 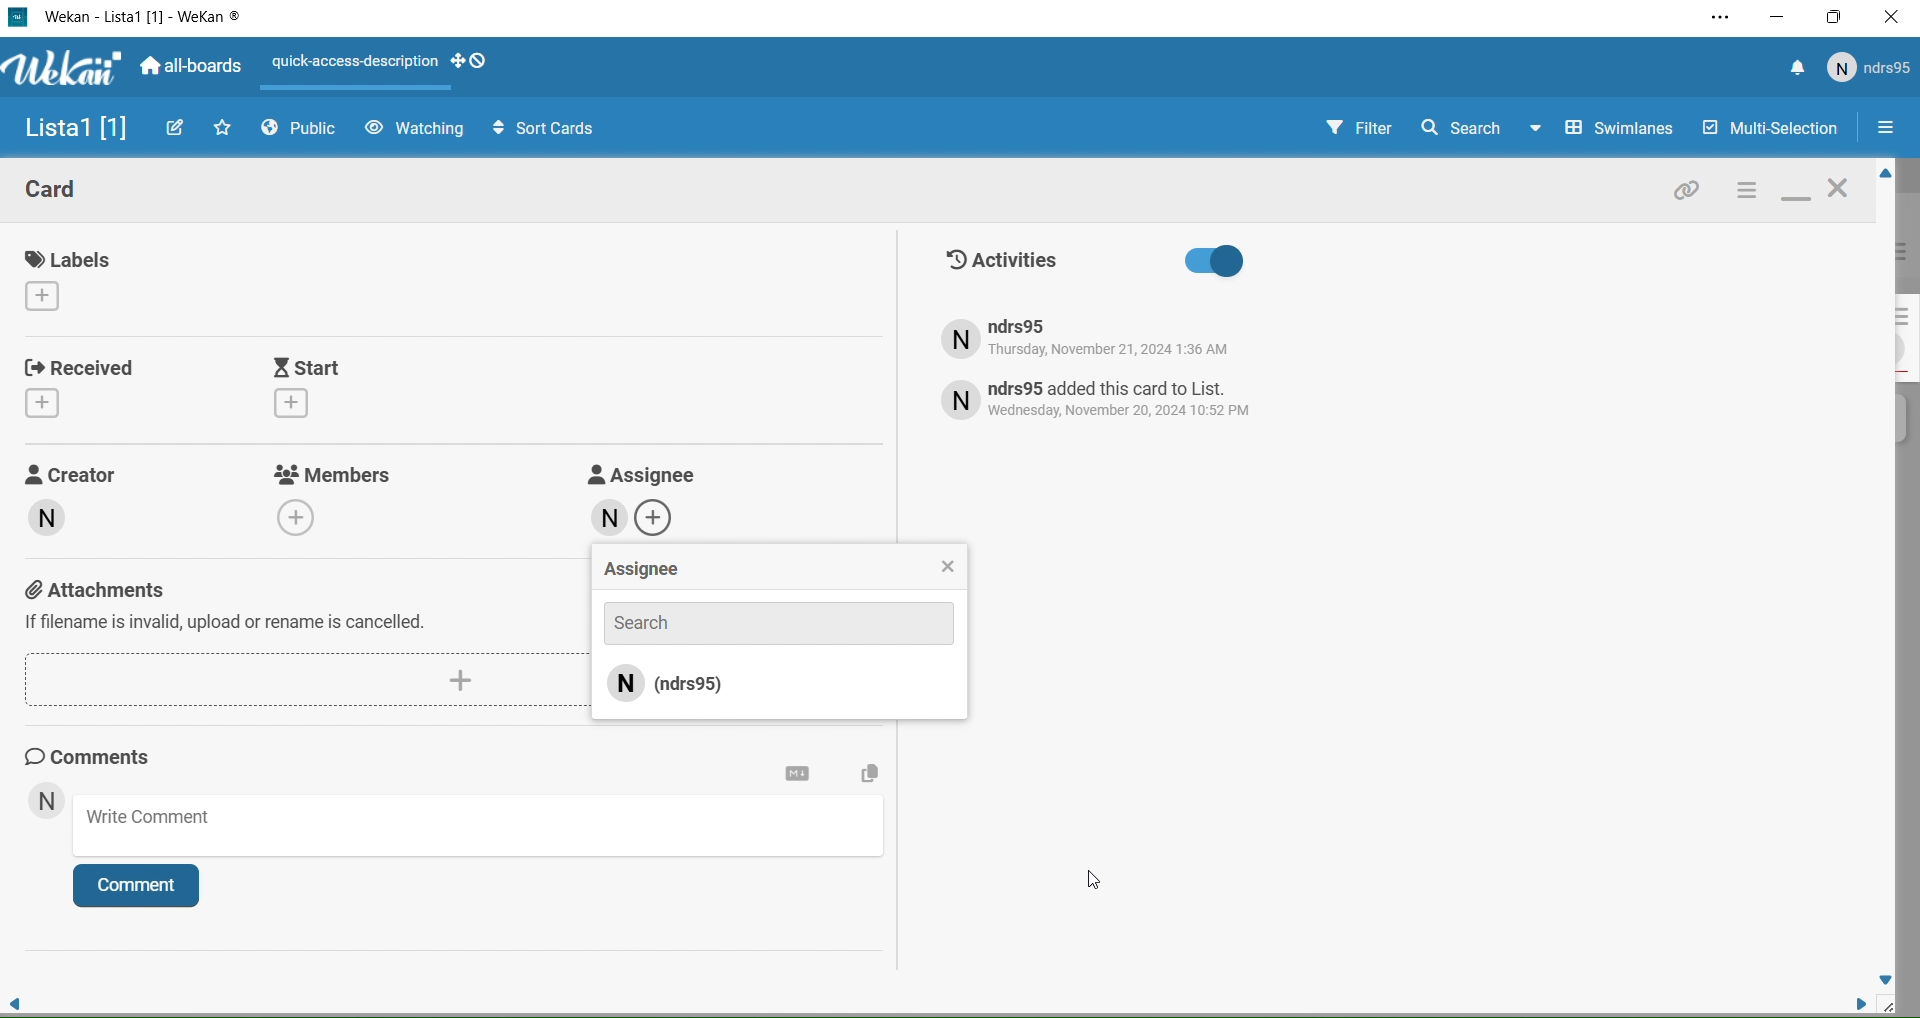 I want to click on Coment, so click(x=145, y=890).